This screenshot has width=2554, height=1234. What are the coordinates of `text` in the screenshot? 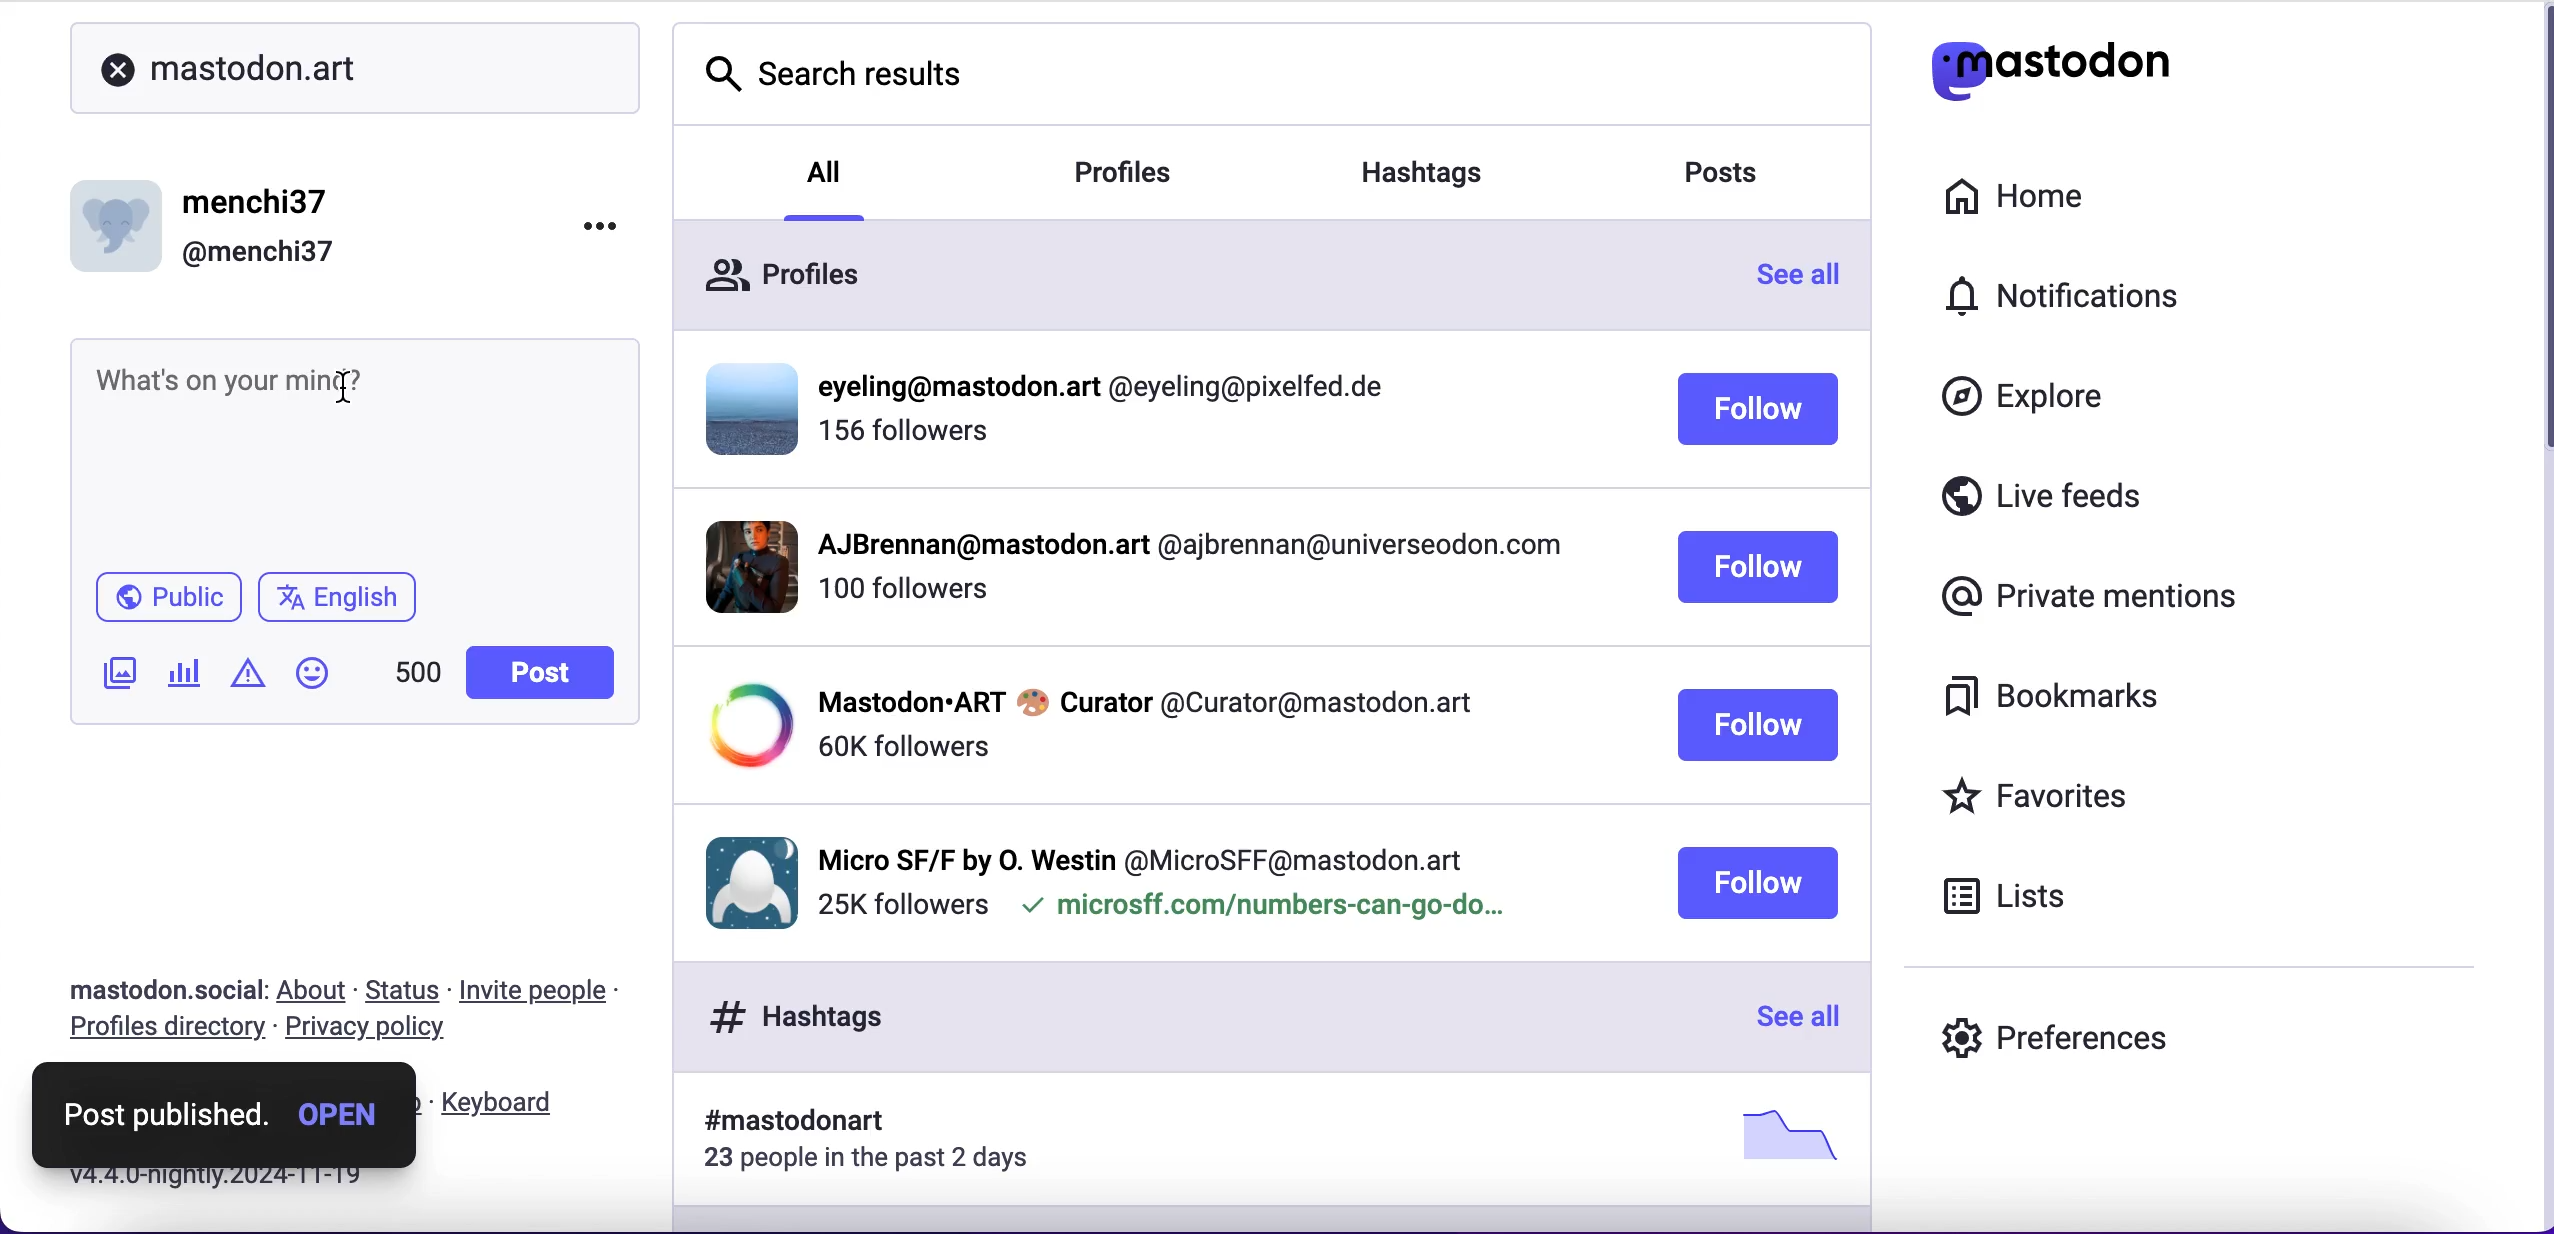 It's located at (249, 375).